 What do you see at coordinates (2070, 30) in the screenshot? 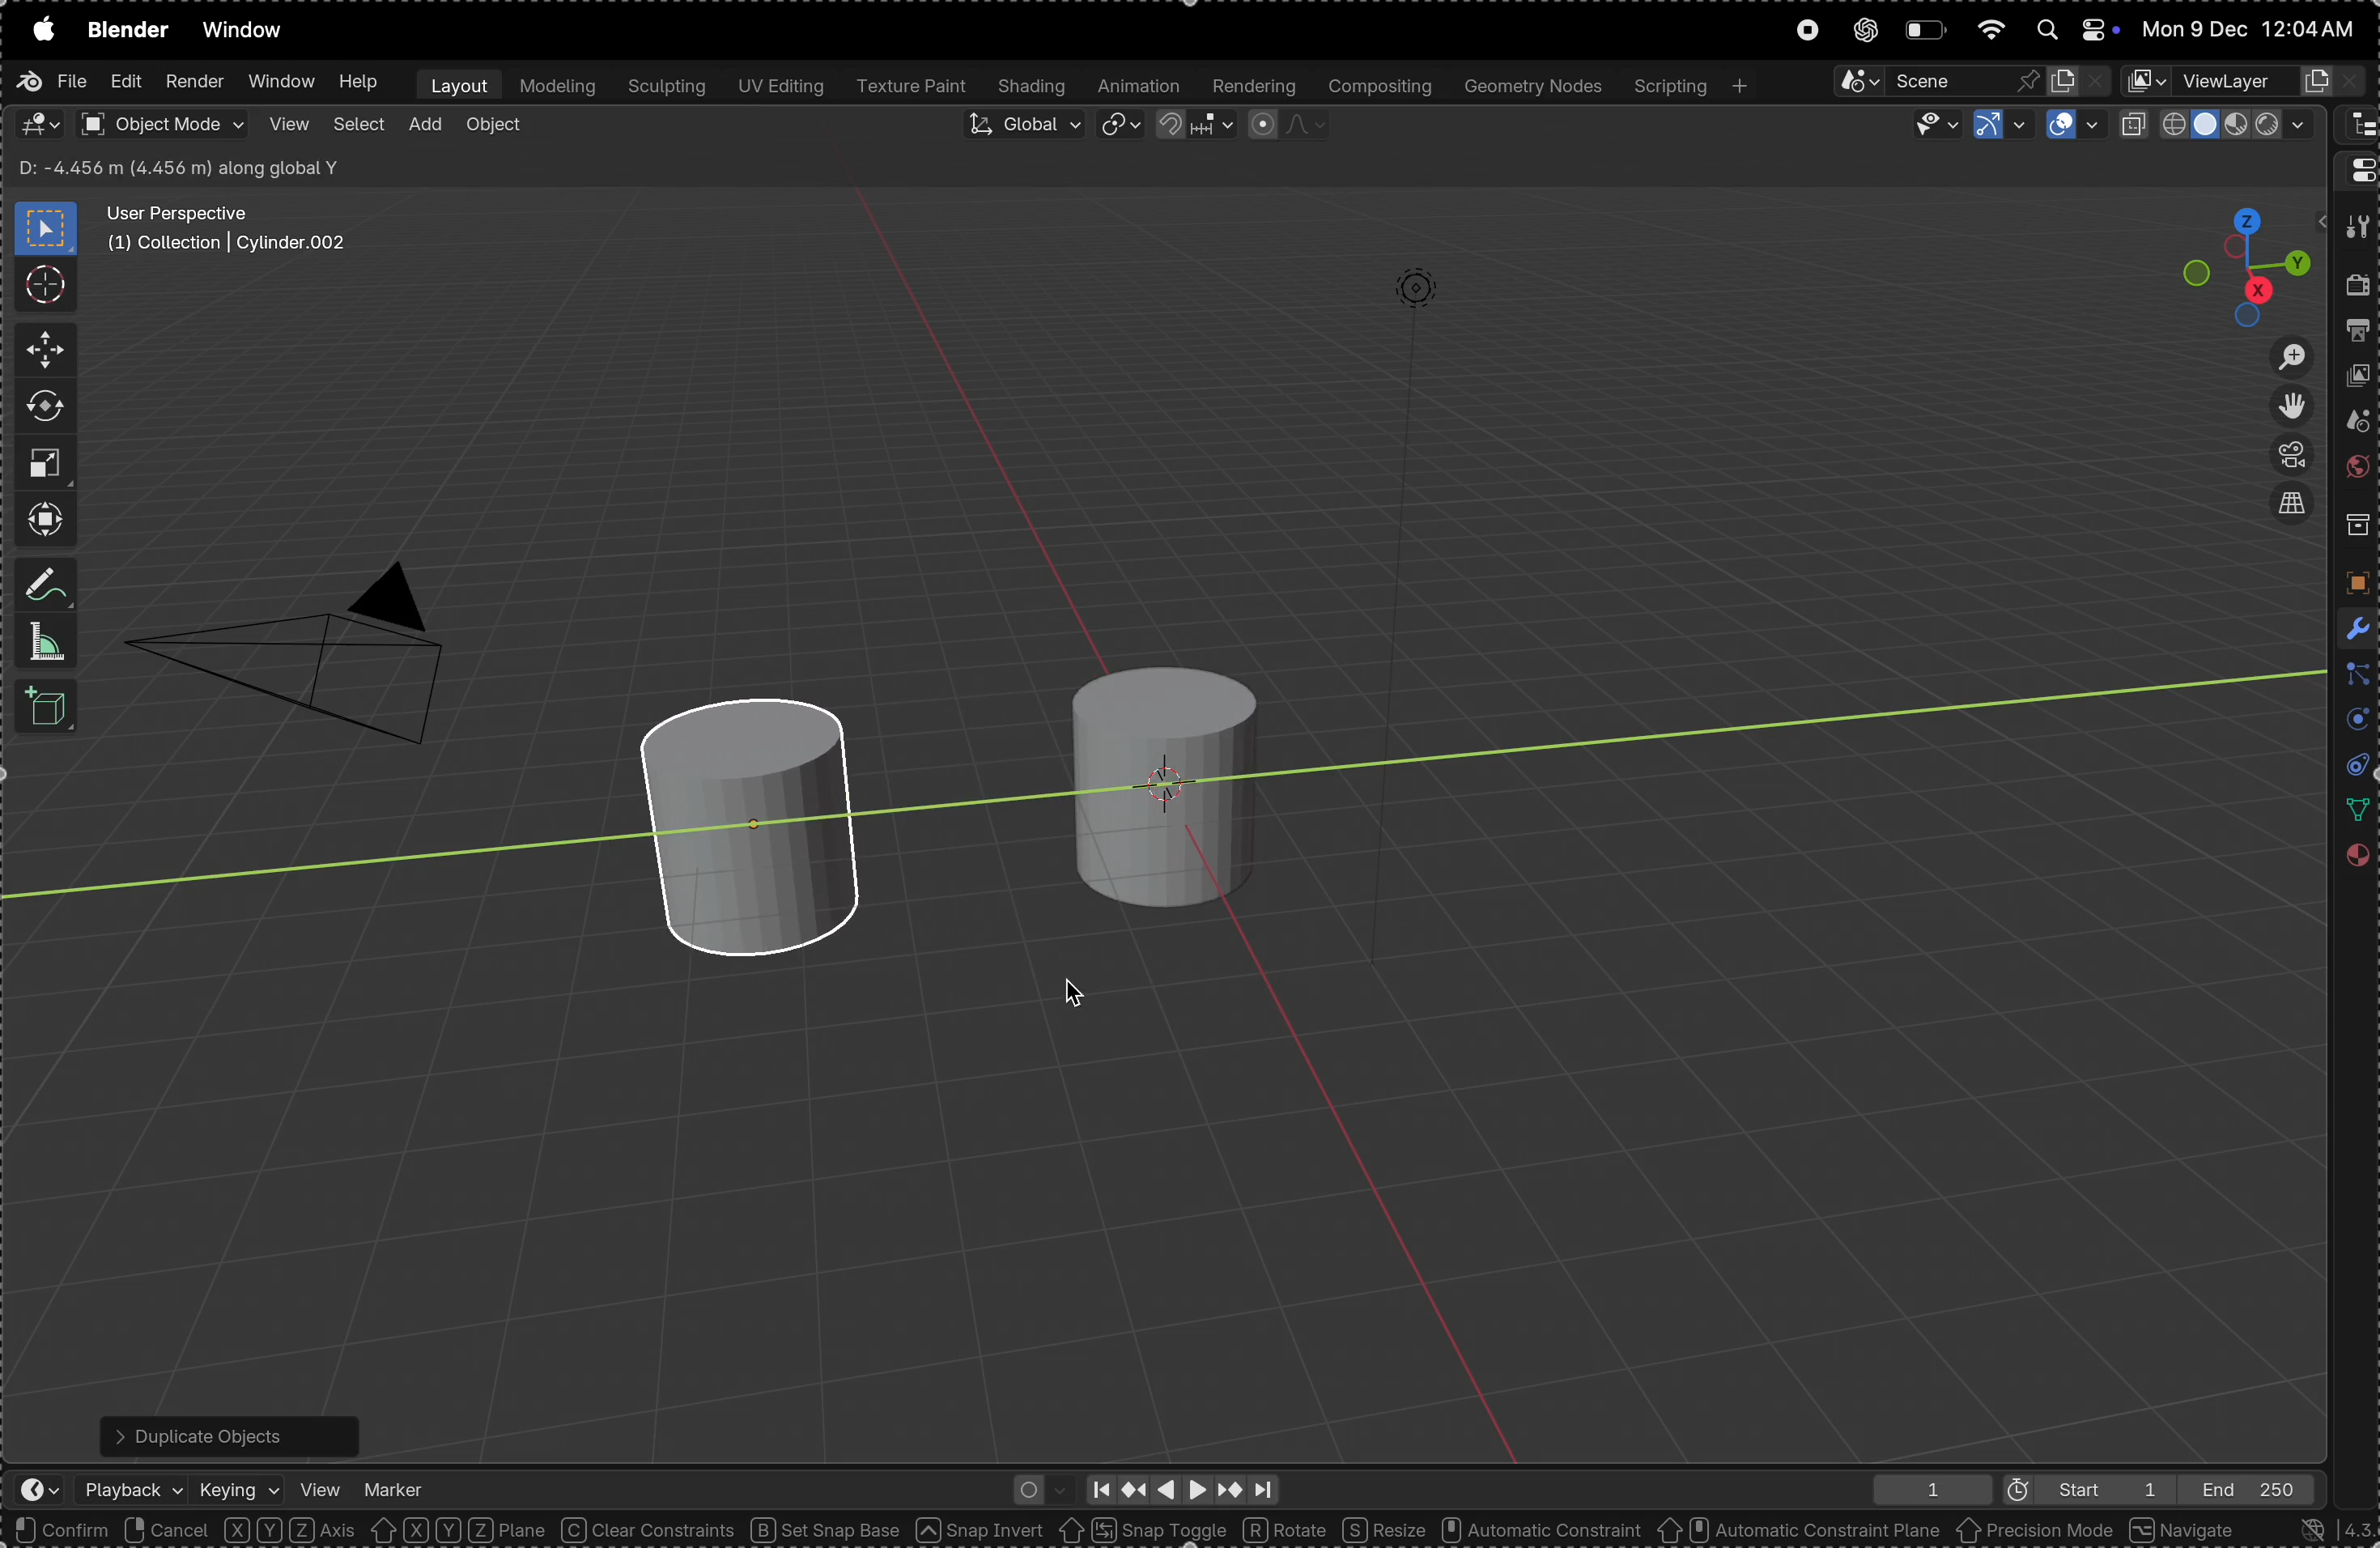
I see `apple widgets` at bounding box center [2070, 30].